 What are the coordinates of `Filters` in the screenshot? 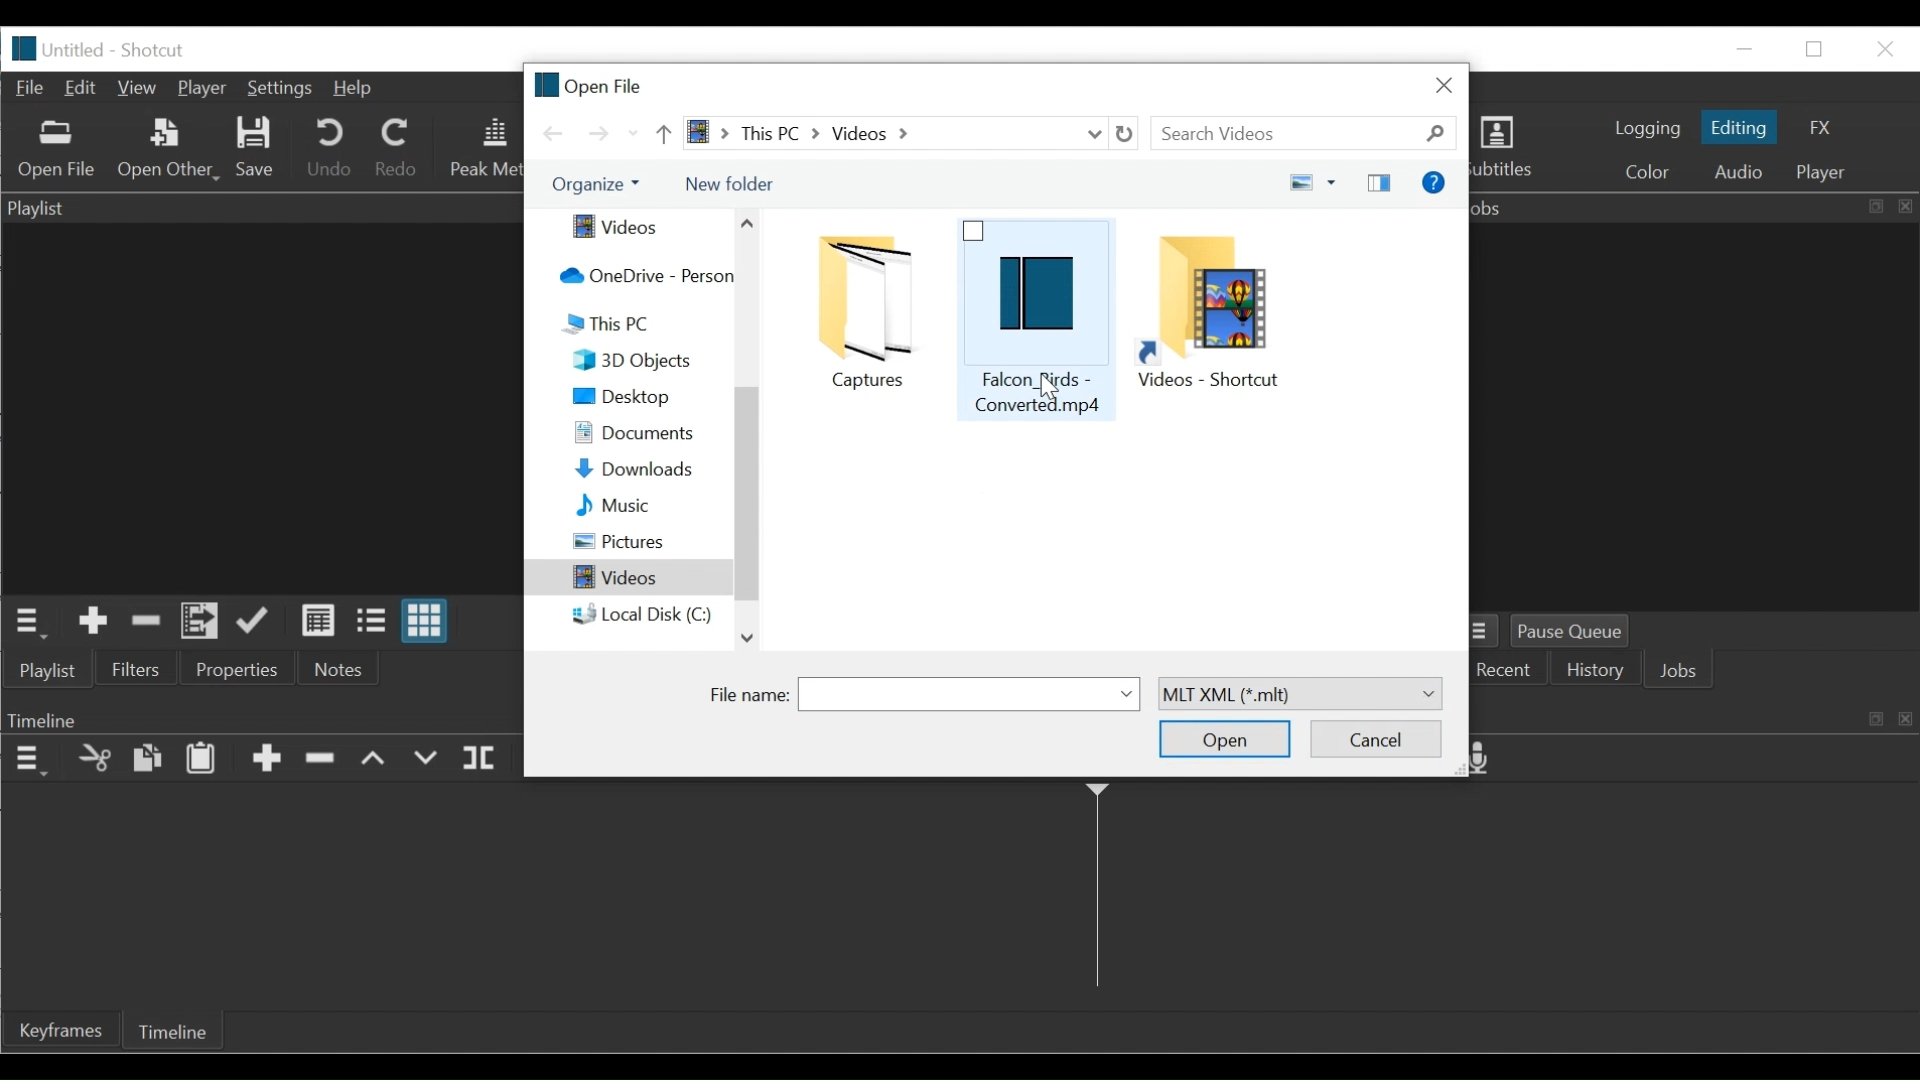 It's located at (135, 667).